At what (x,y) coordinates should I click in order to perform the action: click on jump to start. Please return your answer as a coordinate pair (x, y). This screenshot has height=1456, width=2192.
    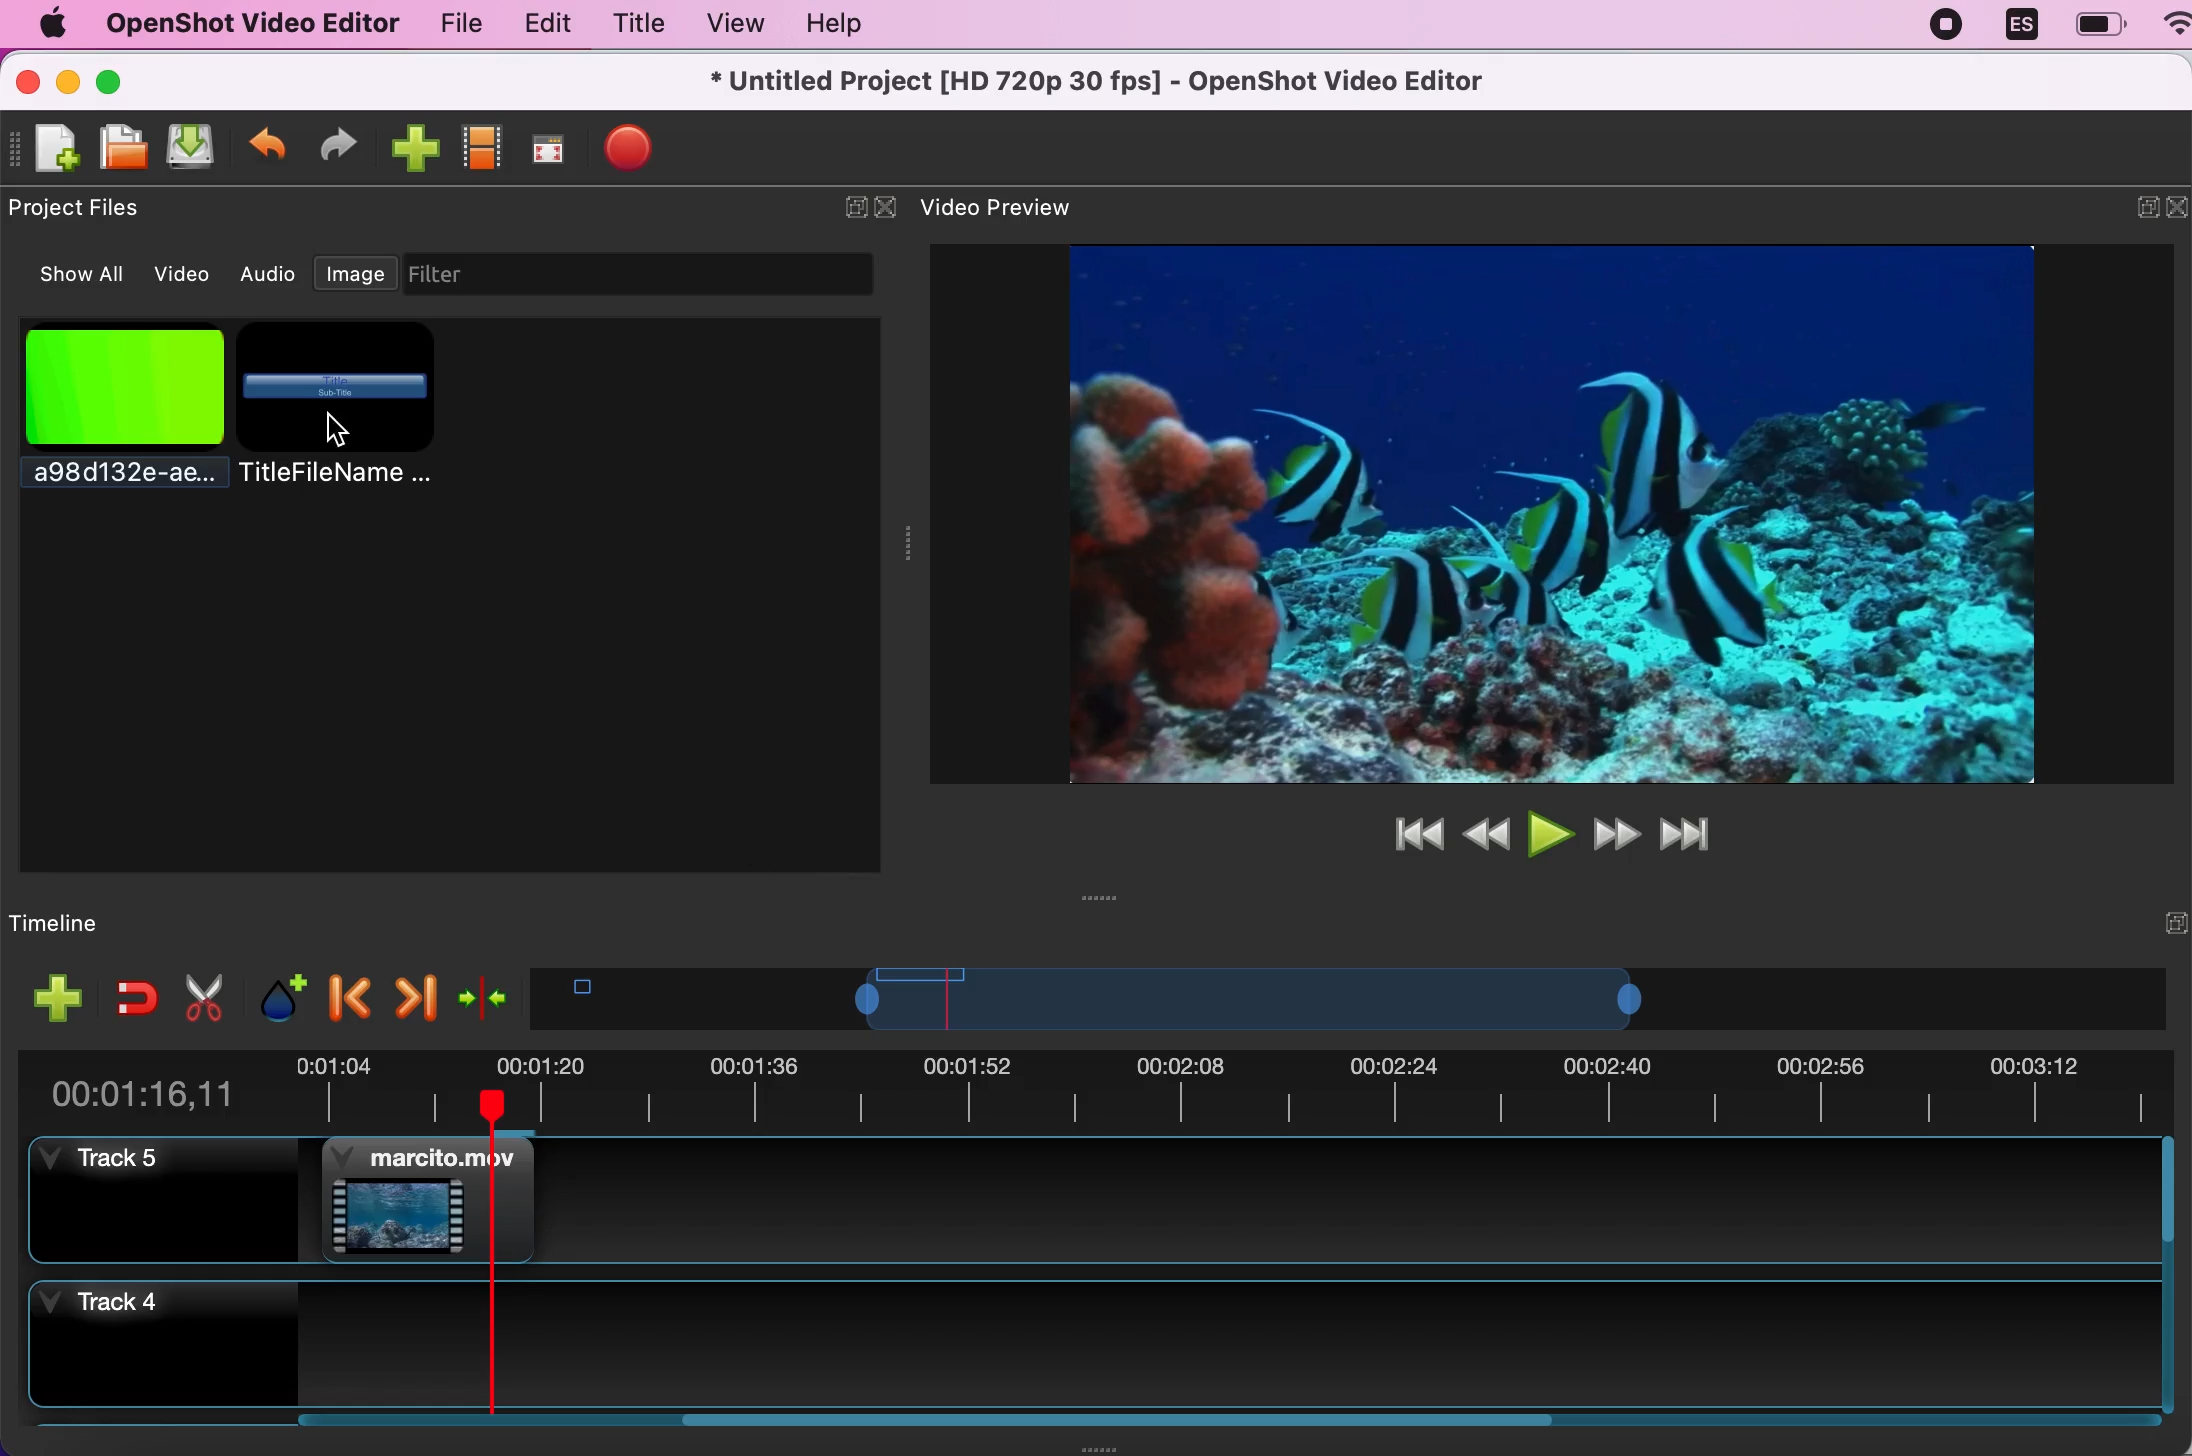
    Looking at the image, I should click on (1412, 834).